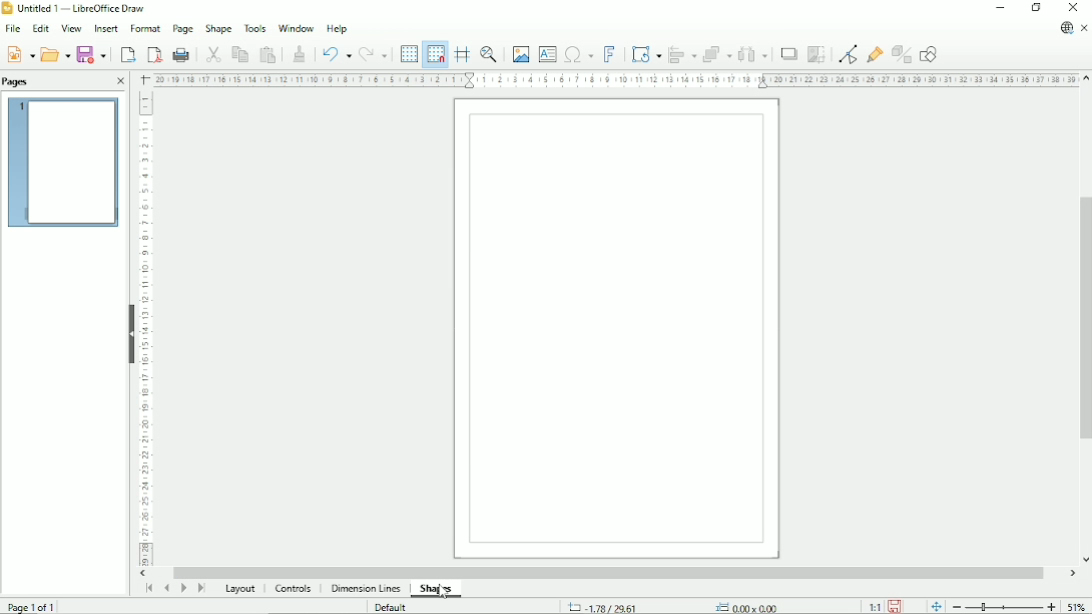 This screenshot has width=1092, height=614. What do you see at coordinates (166, 588) in the screenshot?
I see `Scroll to previous page` at bounding box center [166, 588].